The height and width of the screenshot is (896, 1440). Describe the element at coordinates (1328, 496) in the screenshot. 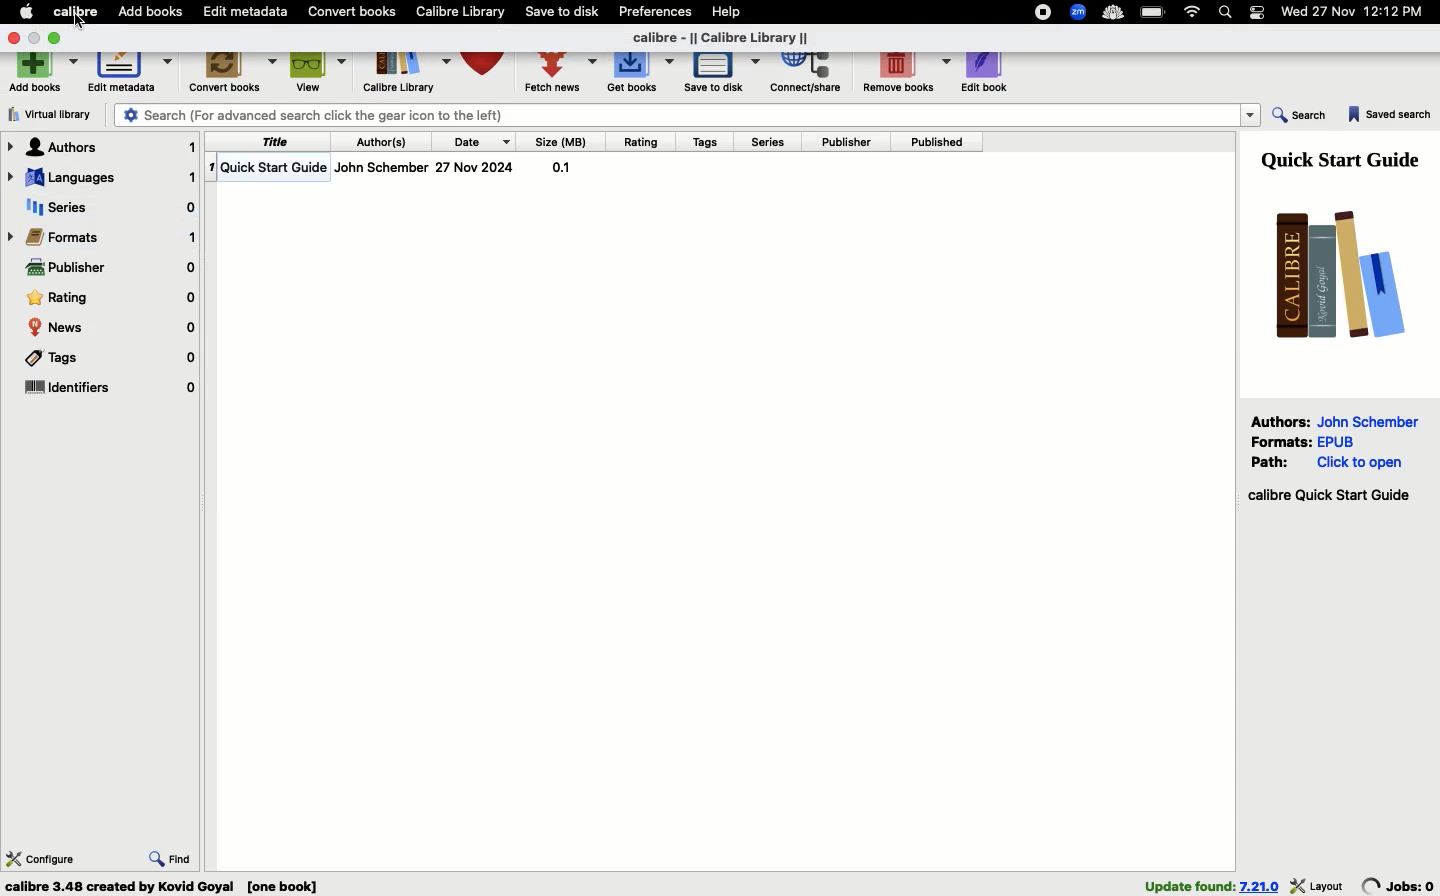

I see `Start guide` at that location.